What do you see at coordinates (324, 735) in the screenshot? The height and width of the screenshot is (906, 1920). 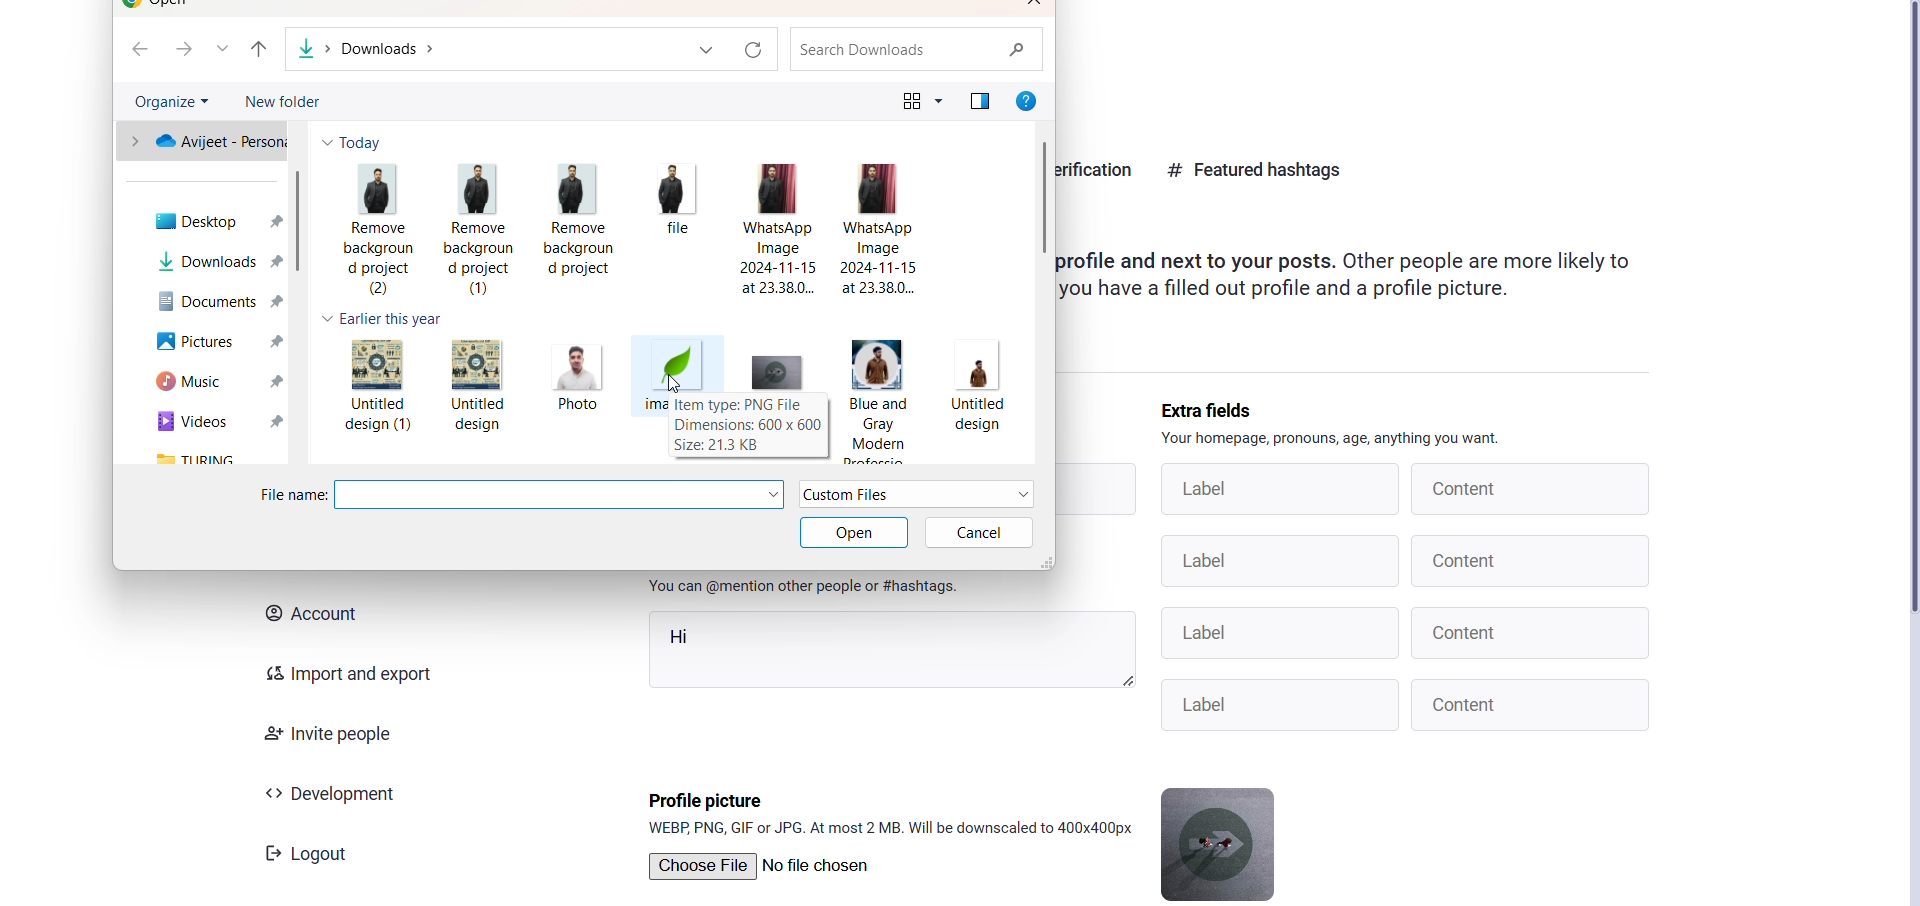 I see `invite people` at bounding box center [324, 735].